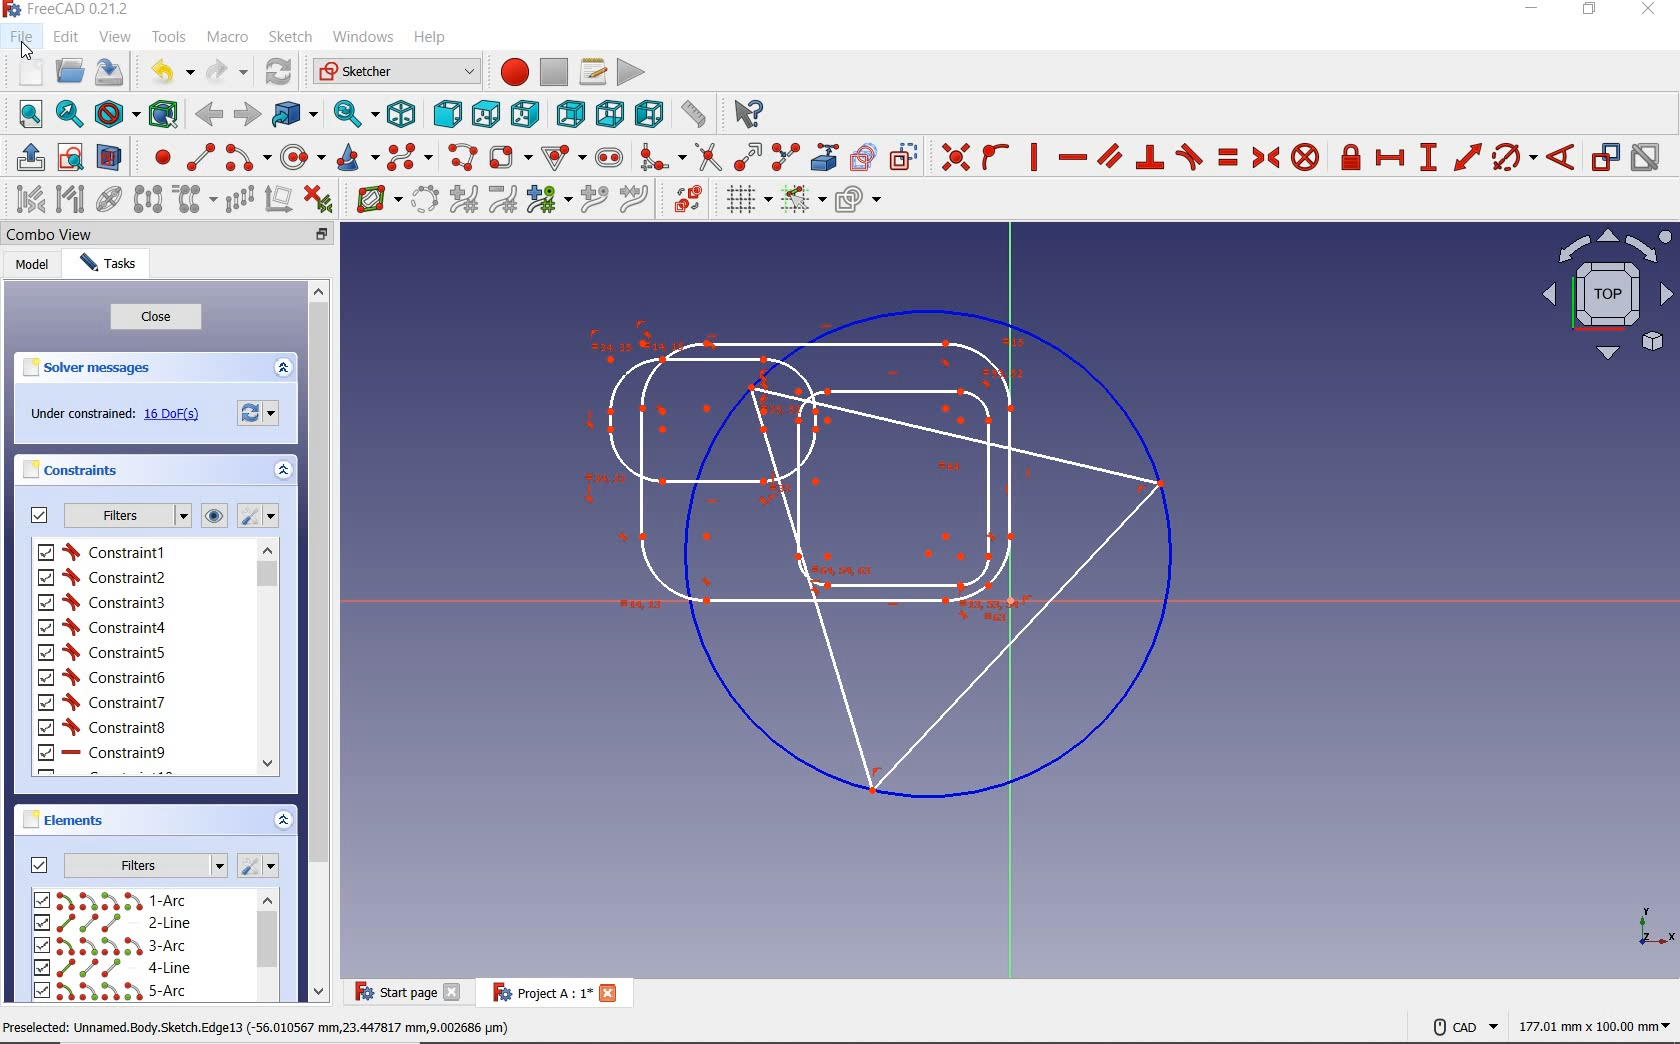 The width and height of the screenshot is (1680, 1044). What do you see at coordinates (800, 201) in the screenshot?
I see `toggle snap` at bounding box center [800, 201].